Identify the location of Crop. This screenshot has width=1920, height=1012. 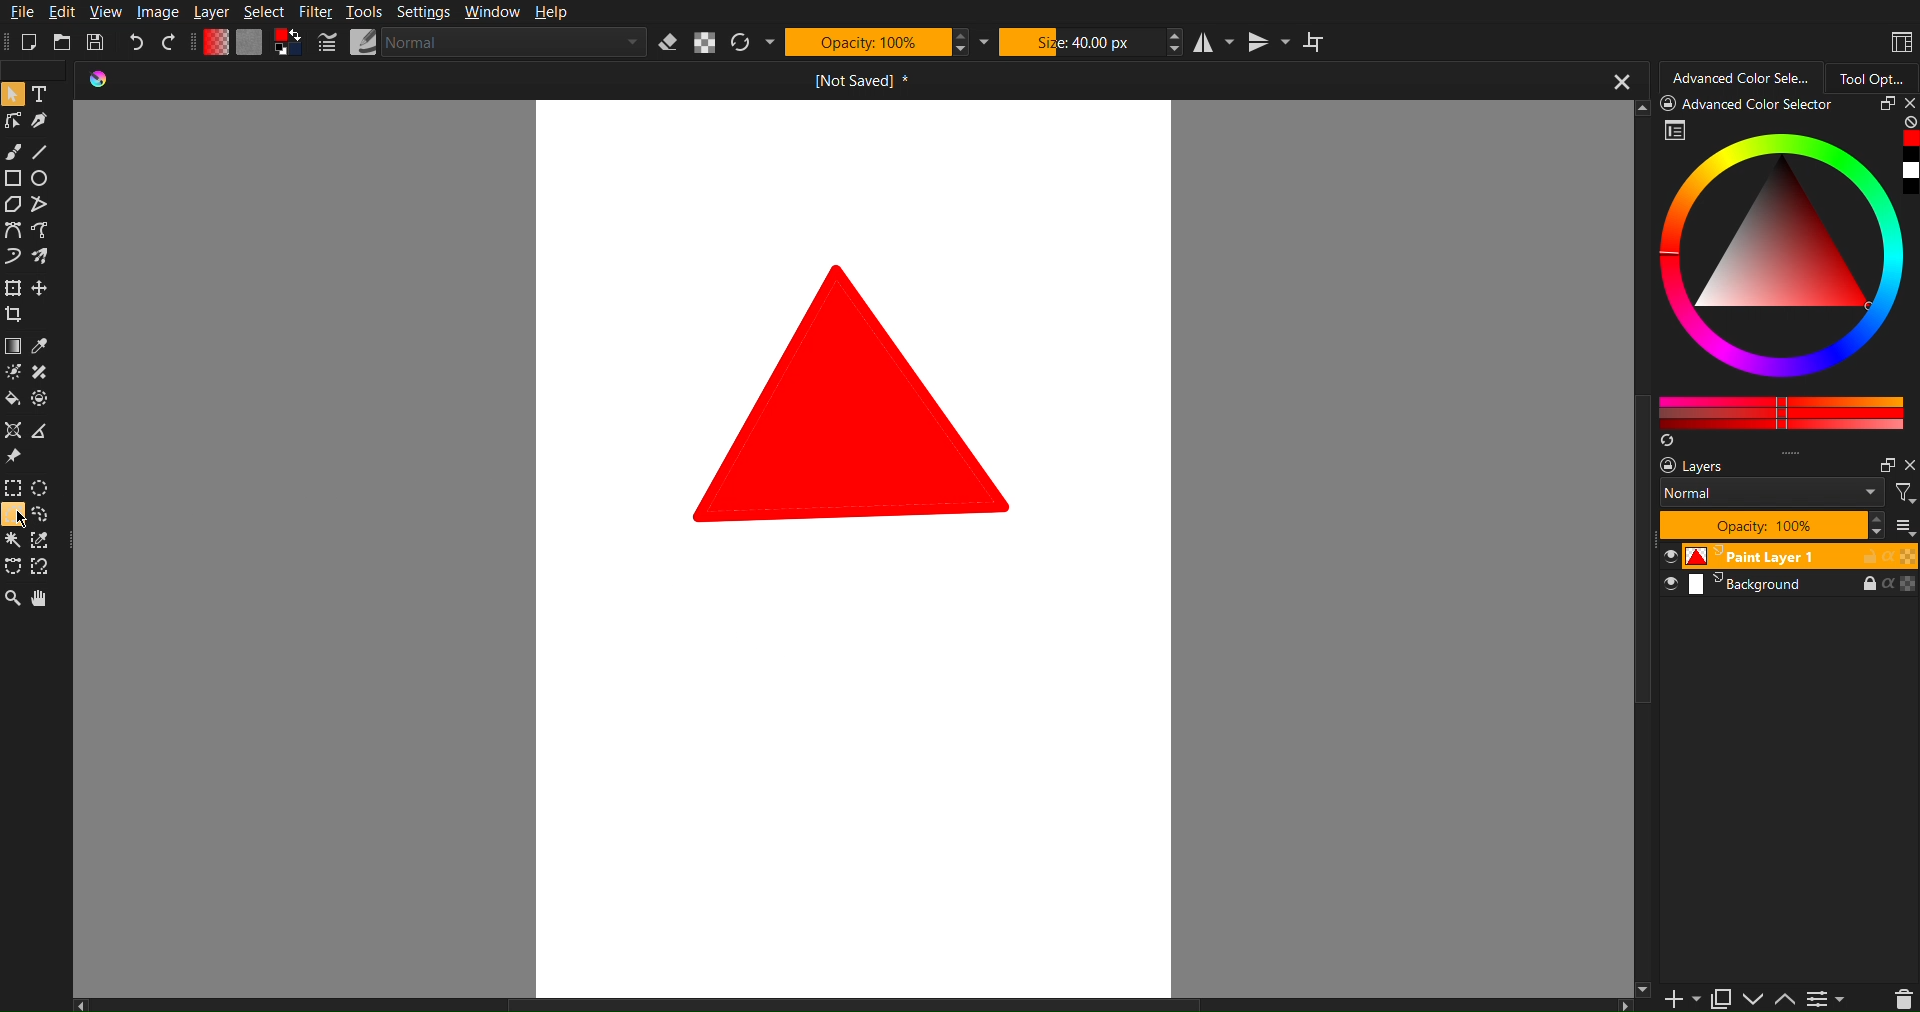
(17, 317).